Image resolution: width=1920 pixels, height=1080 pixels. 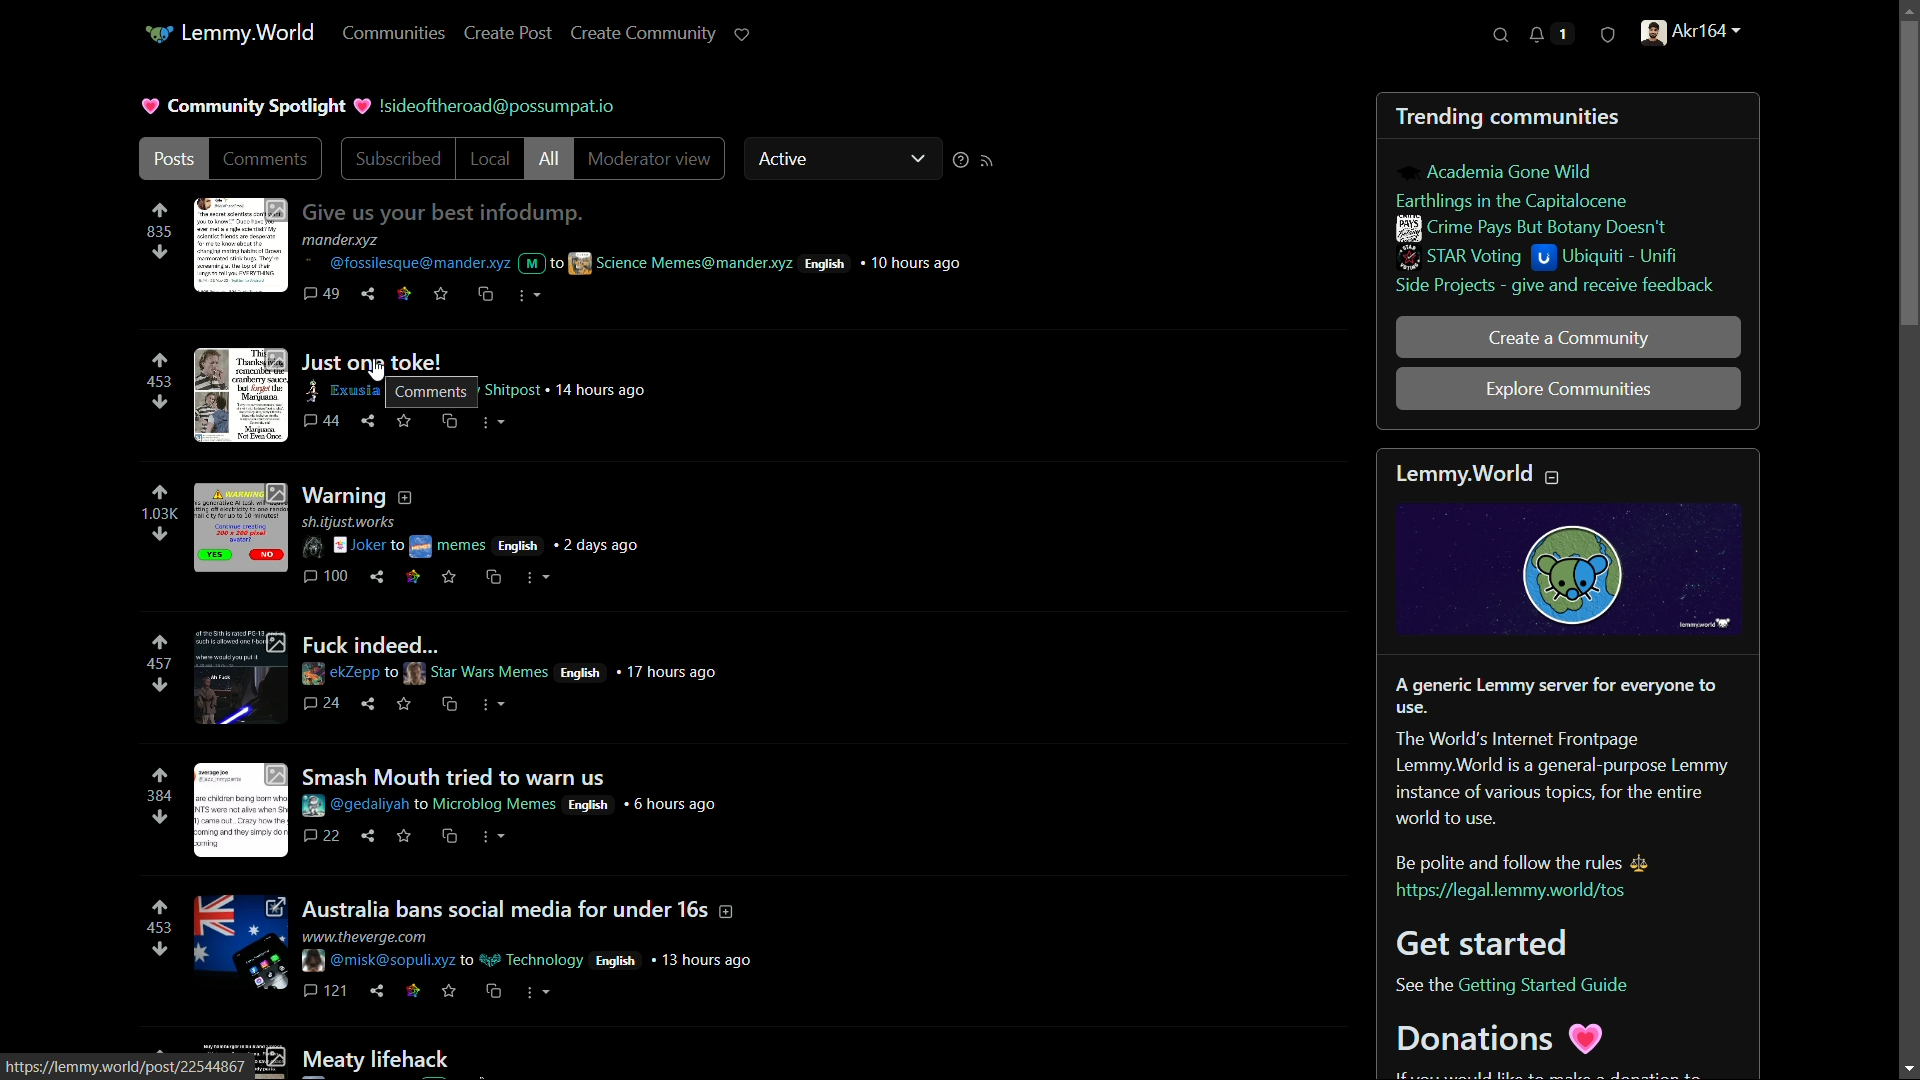 I want to click on local, so click(x=493, y=160).